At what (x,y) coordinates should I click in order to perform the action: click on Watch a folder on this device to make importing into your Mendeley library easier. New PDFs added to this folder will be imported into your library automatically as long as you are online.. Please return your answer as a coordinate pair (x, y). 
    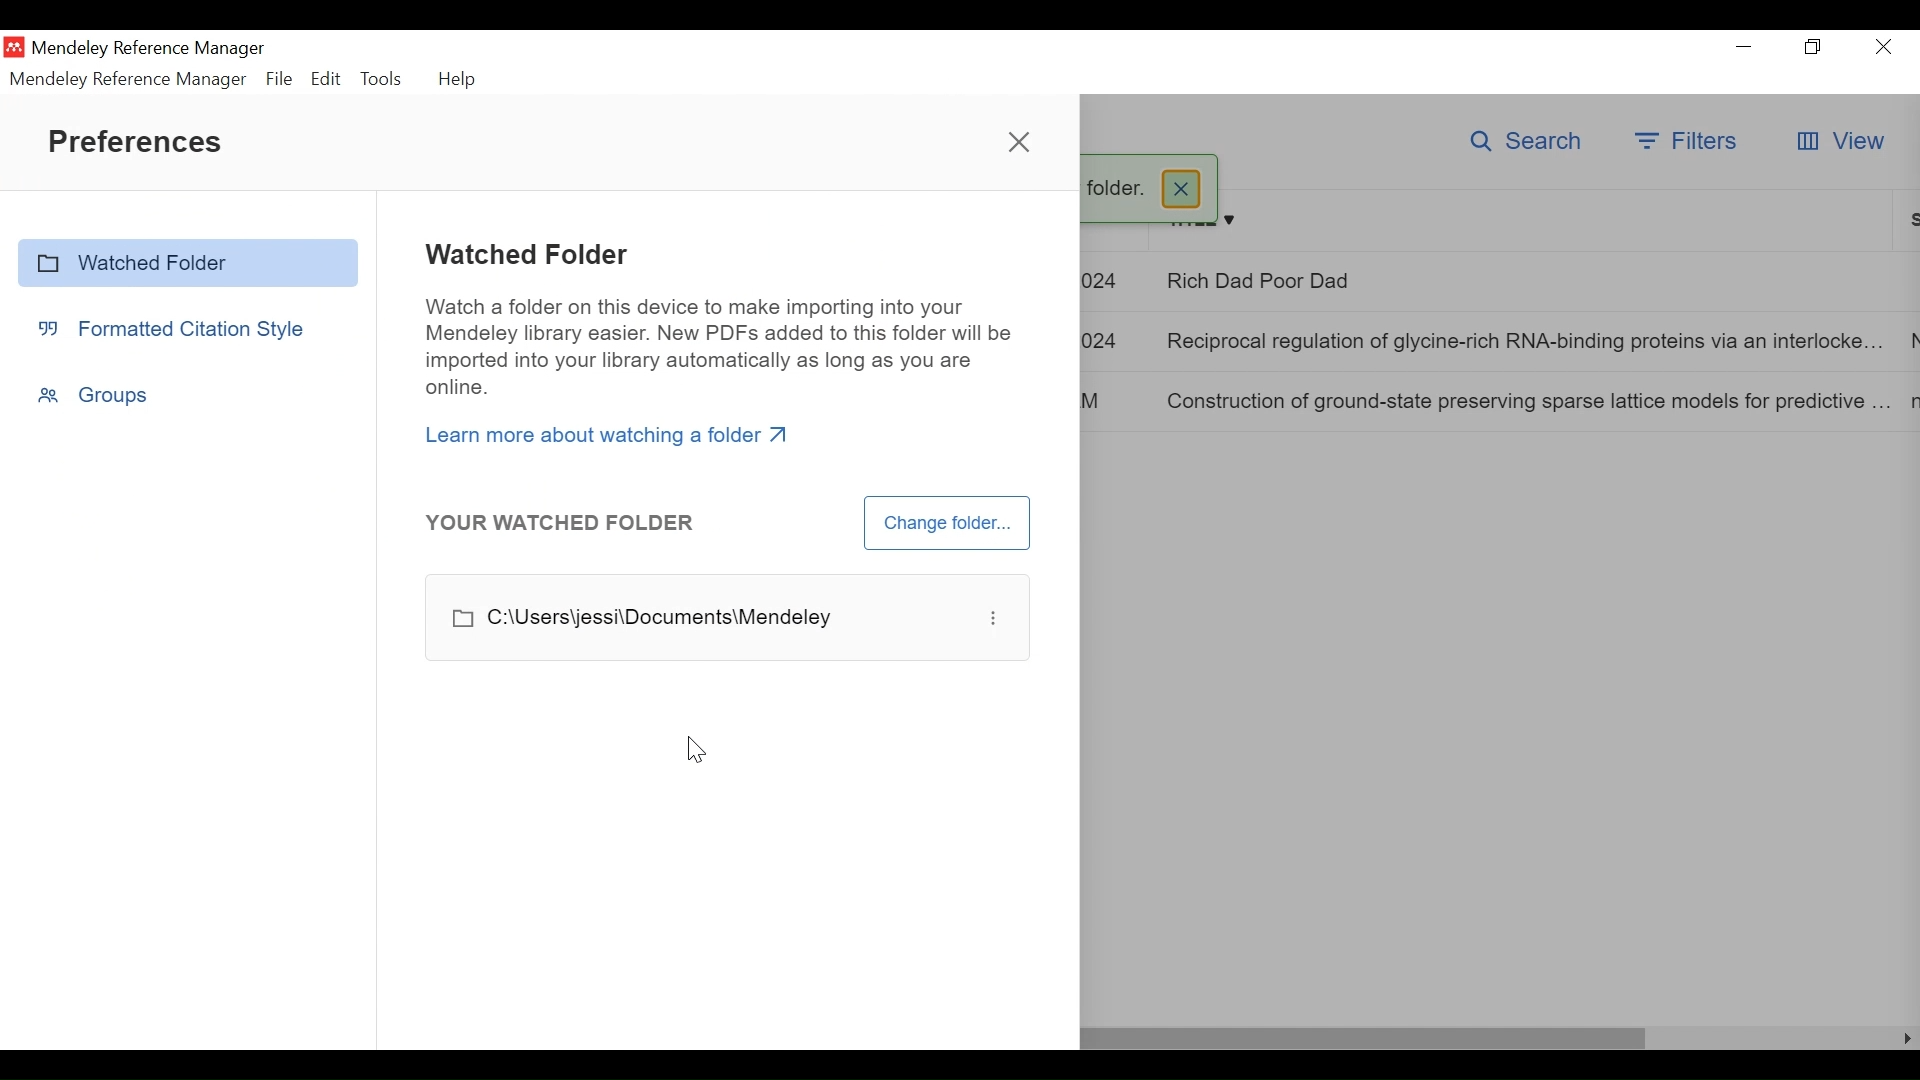
    Looking at the image, I should click on (716, 349).